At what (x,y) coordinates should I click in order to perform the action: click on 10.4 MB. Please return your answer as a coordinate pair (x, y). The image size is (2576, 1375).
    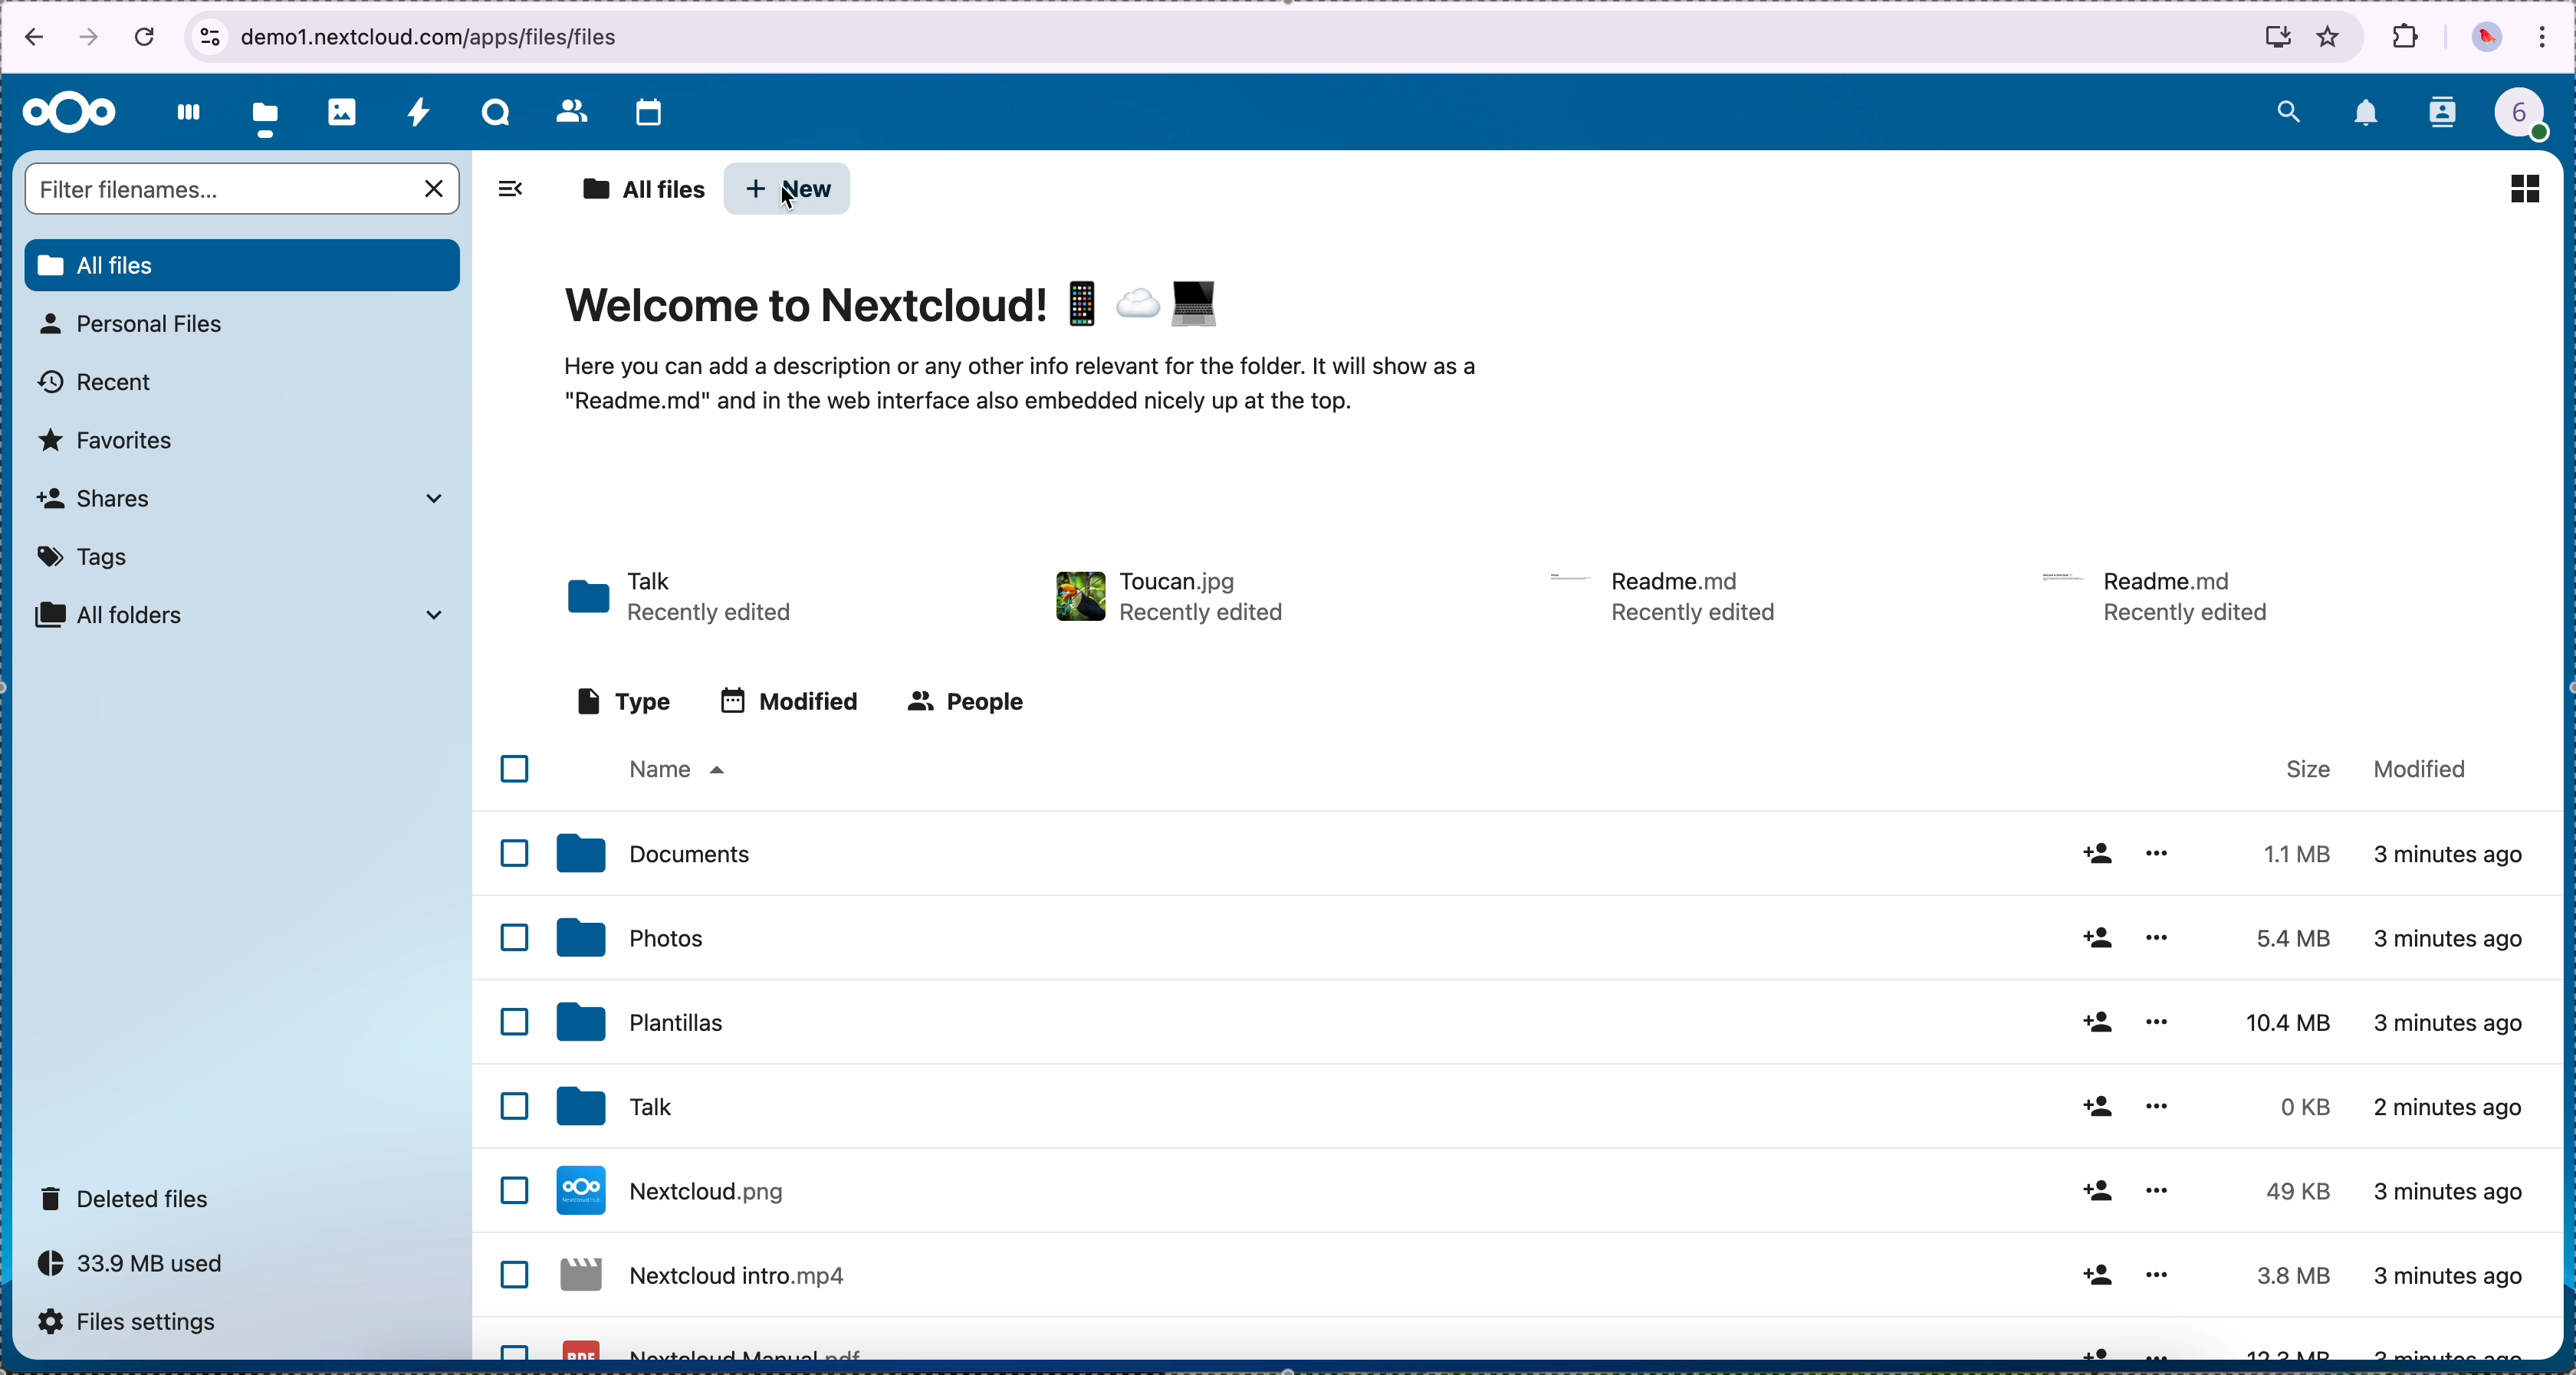
    Looking at the image, I should click on (2291, 1024).